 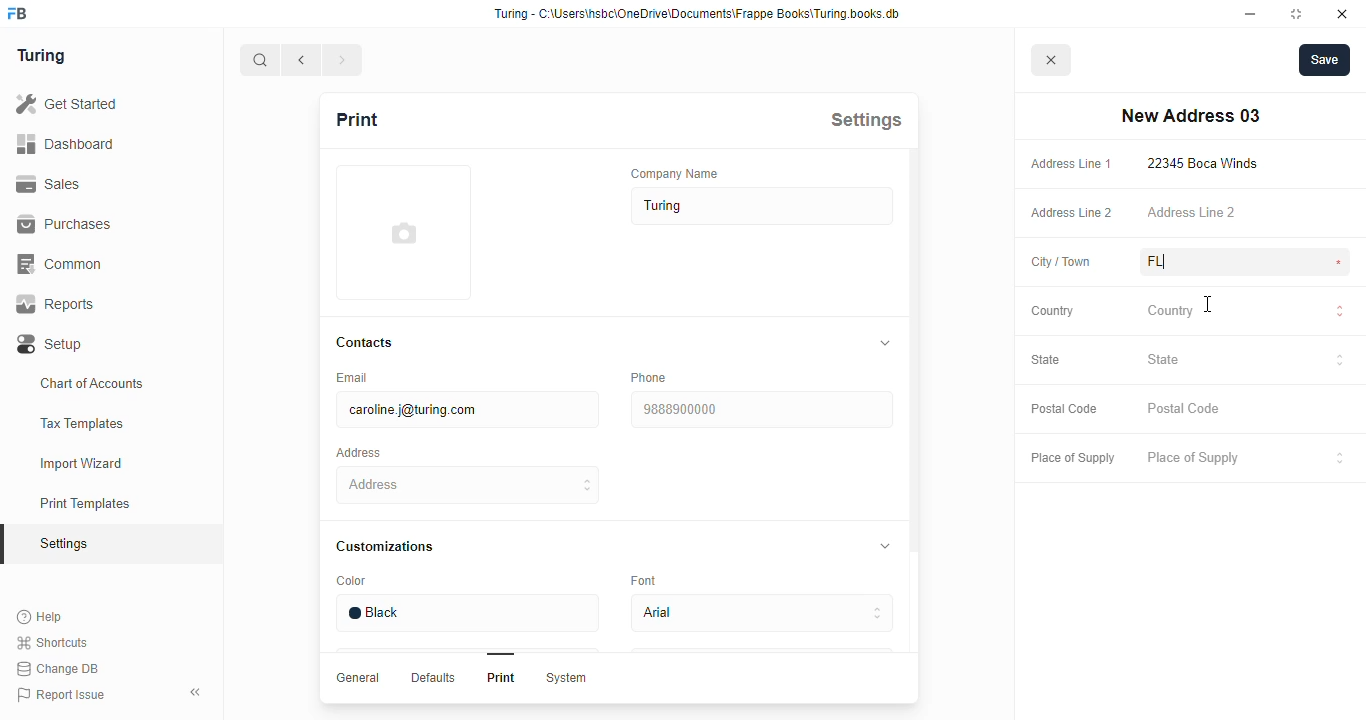 What do you see at coordinates (1251, 14) in the screenshot?
I see `minimize` at bounding box center [1251, 14].